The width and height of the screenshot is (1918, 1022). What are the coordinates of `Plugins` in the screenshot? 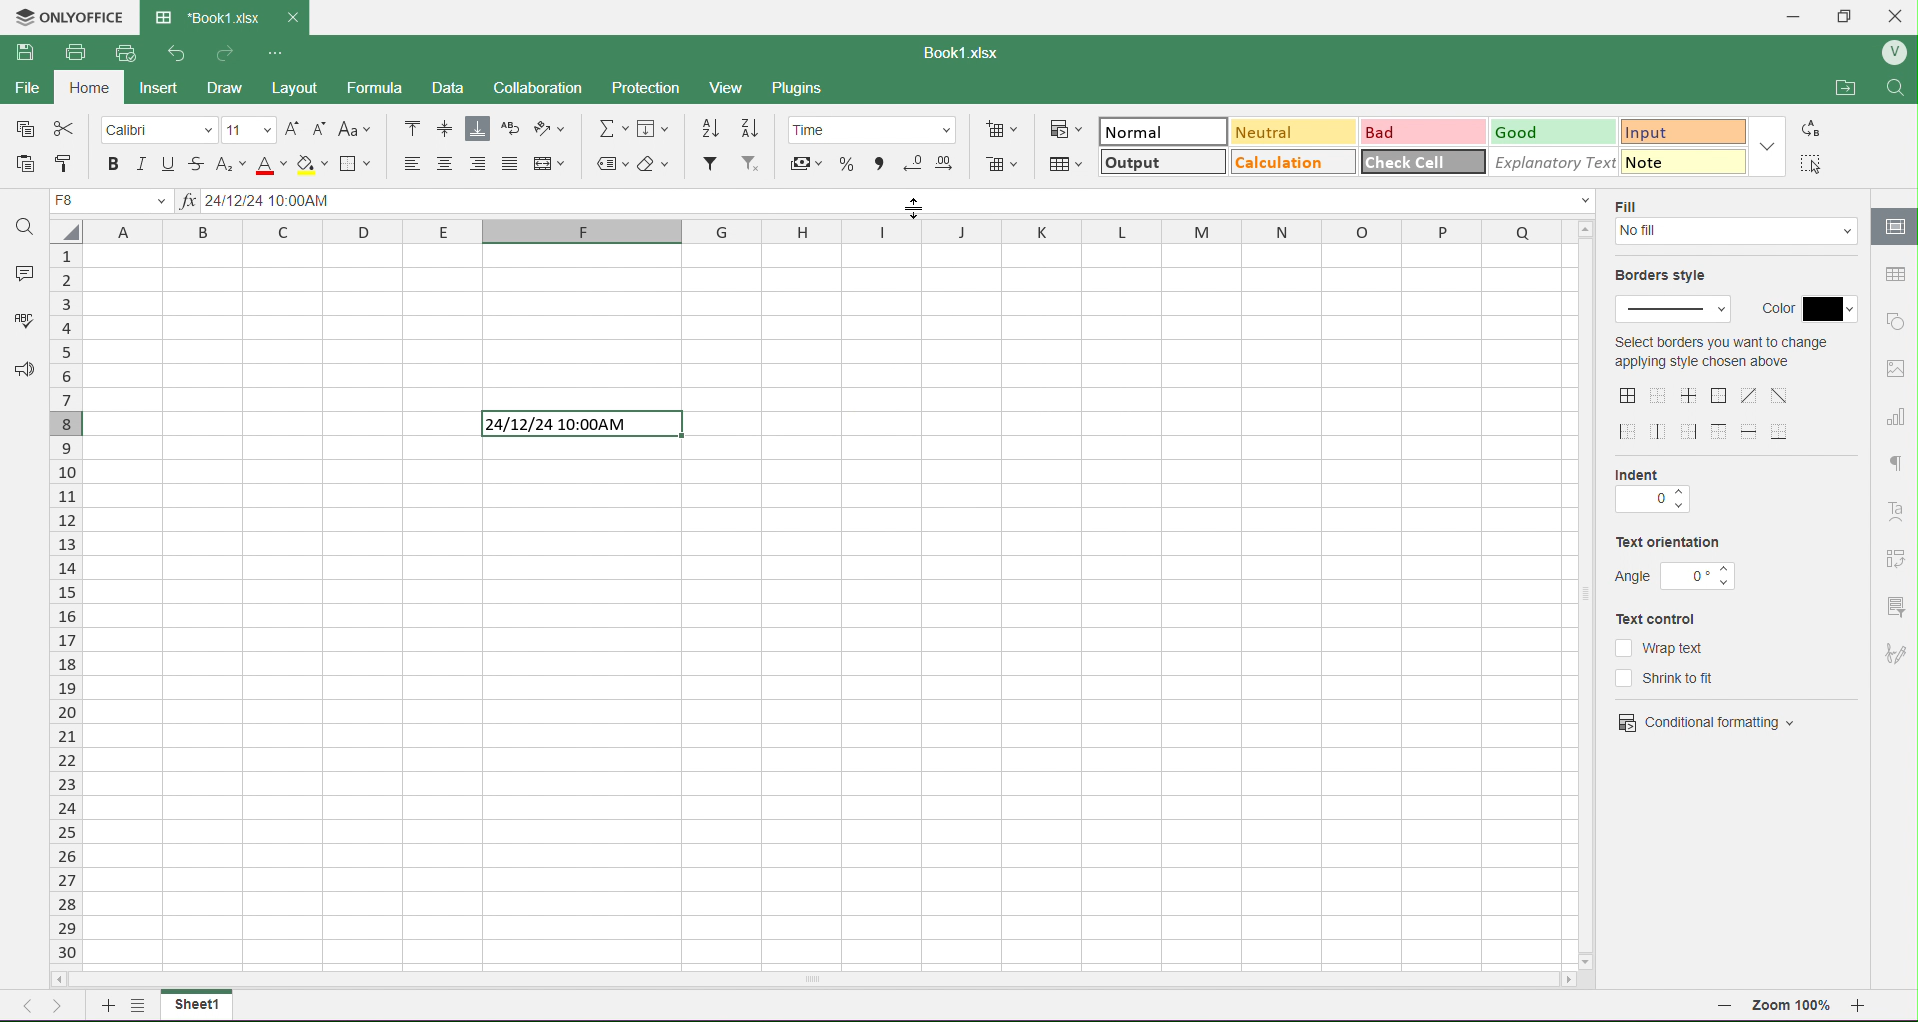 It's located at (805, 89).